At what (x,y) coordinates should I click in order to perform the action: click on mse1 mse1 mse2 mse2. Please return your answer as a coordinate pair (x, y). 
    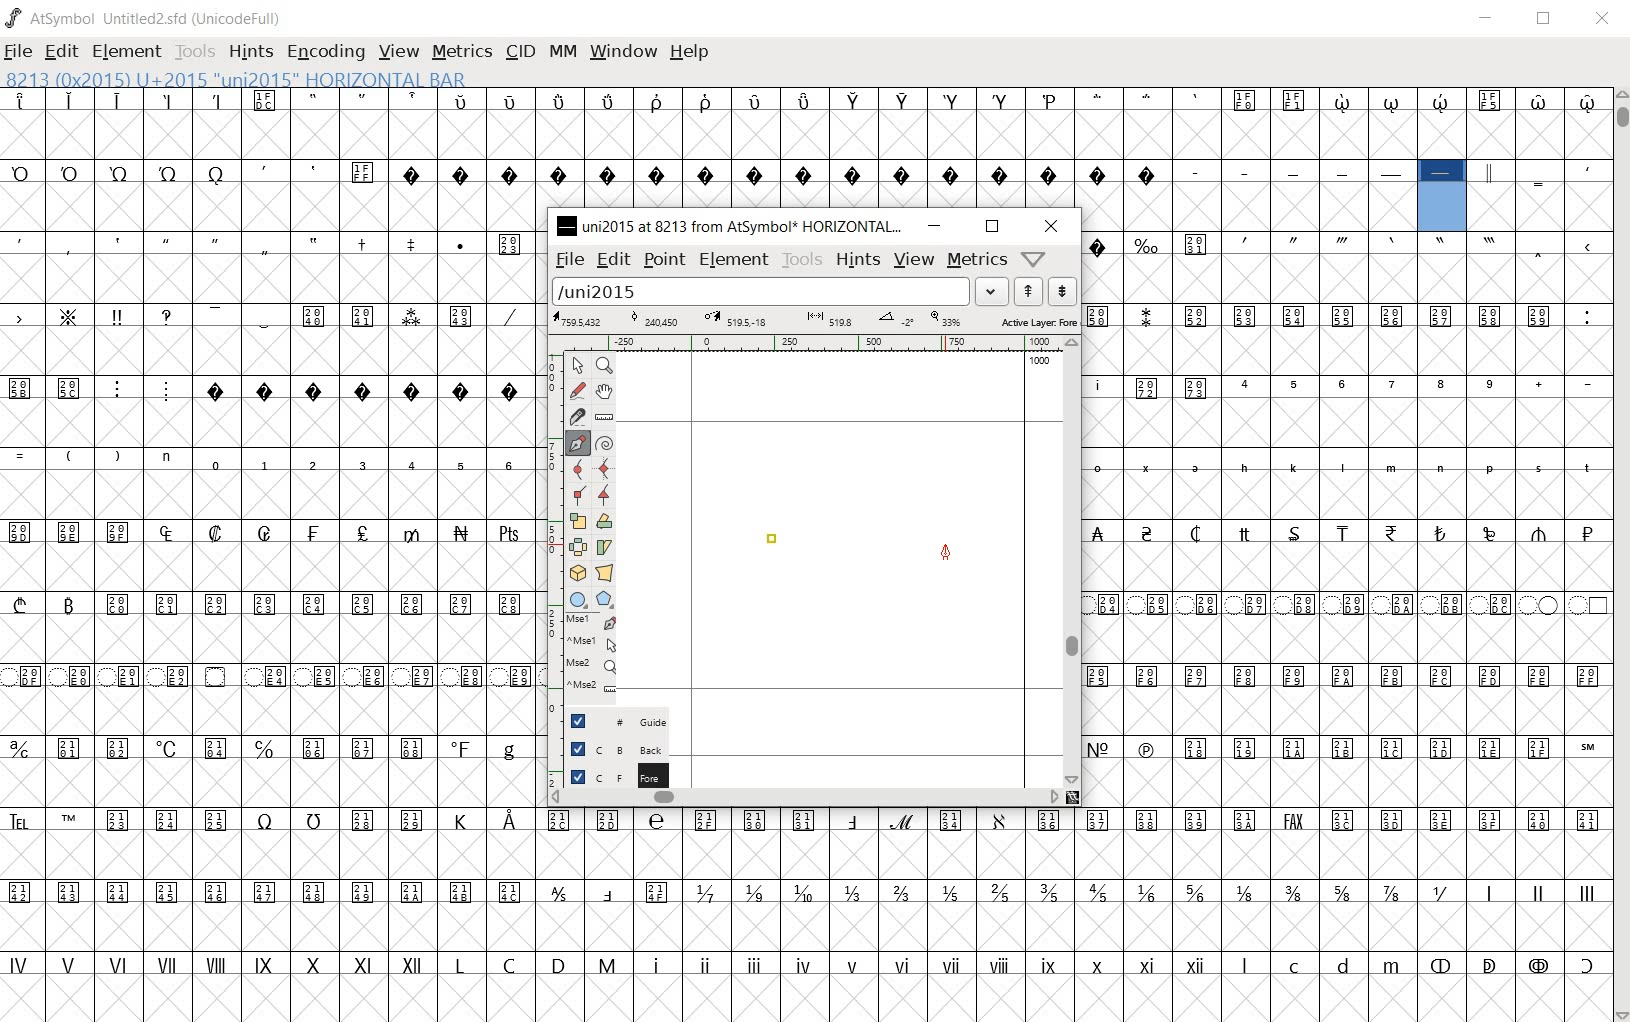
    Looking at the image, I should click on (580, 657).